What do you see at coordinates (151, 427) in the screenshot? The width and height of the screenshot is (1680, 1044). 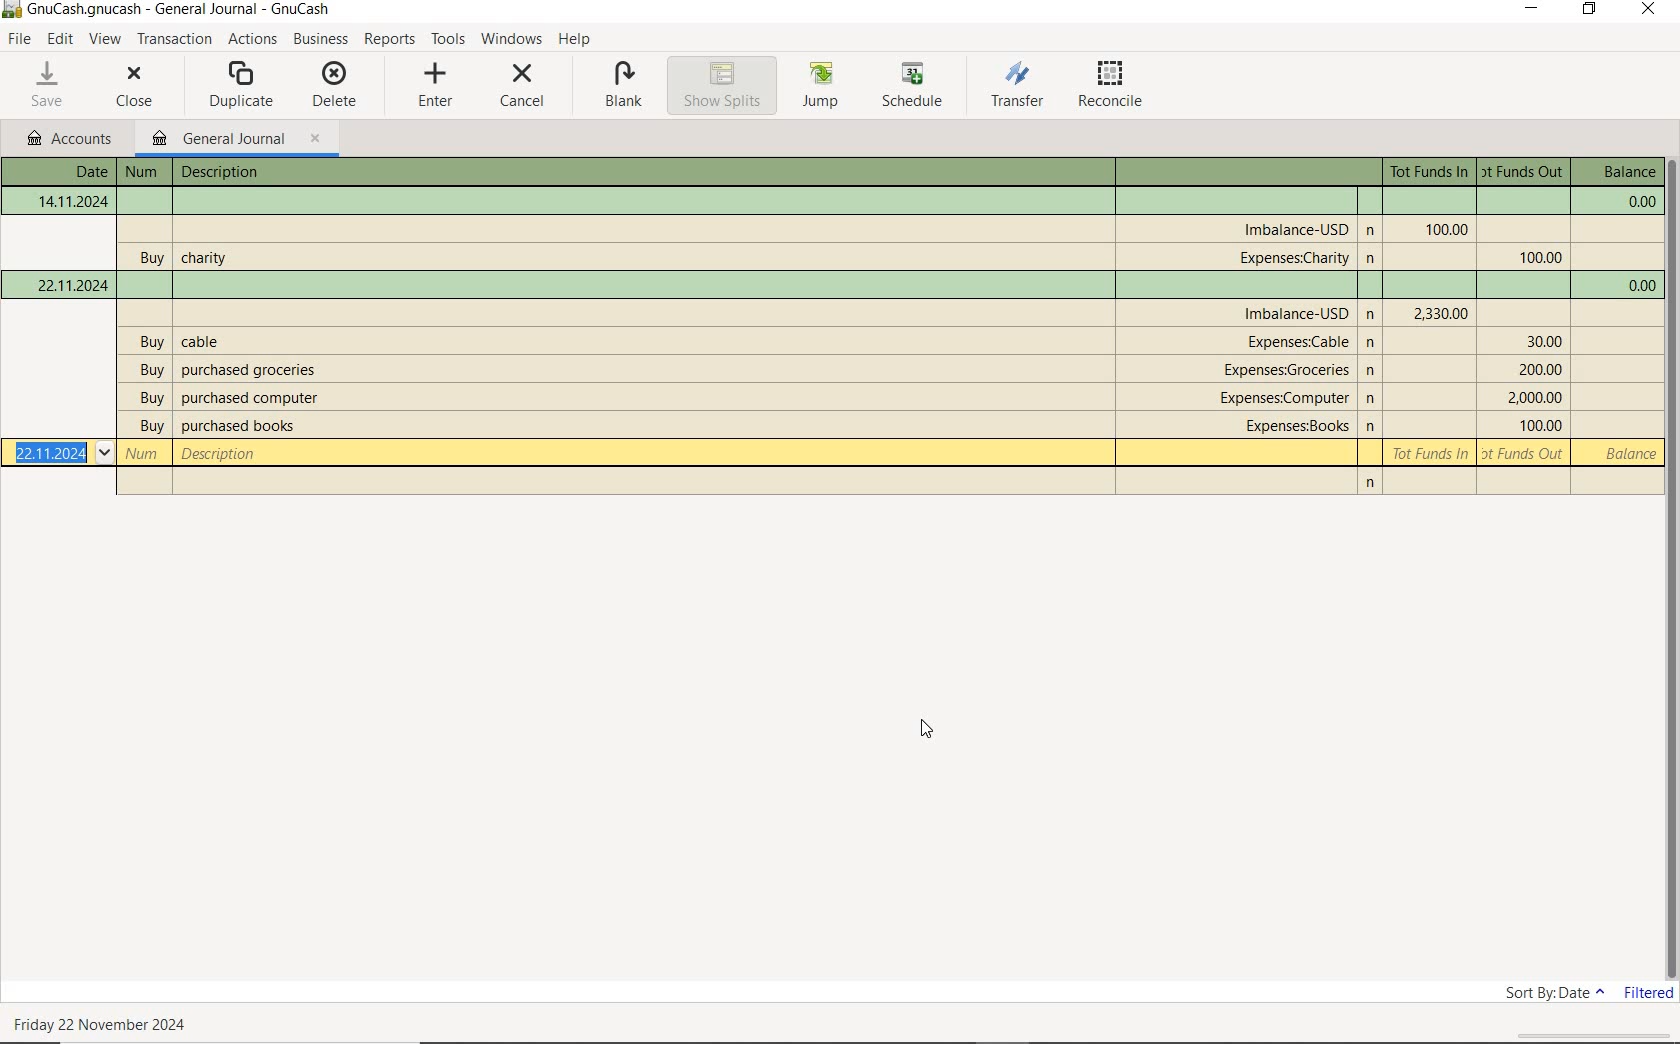 I see `buy` at bounding box center [151, 427].